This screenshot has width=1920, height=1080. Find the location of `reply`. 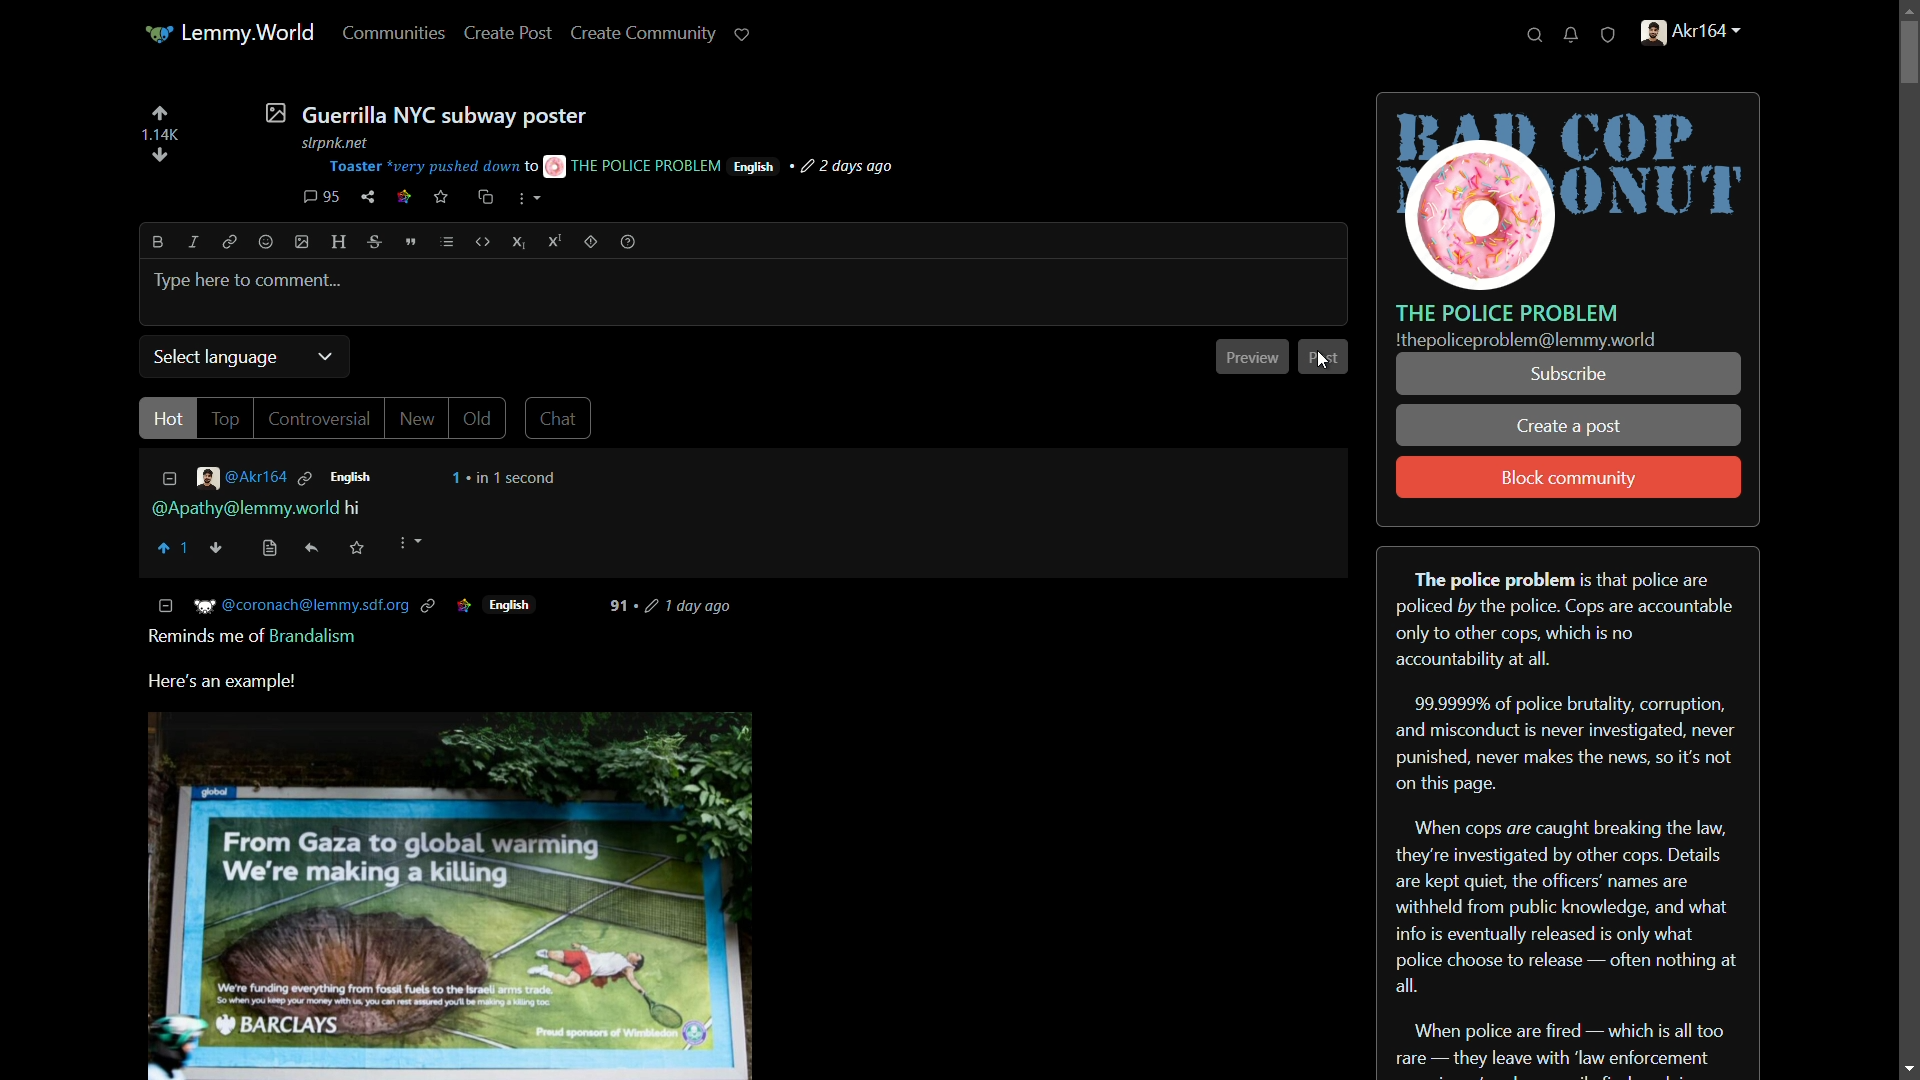

reply is located at coordinates (310, 549).